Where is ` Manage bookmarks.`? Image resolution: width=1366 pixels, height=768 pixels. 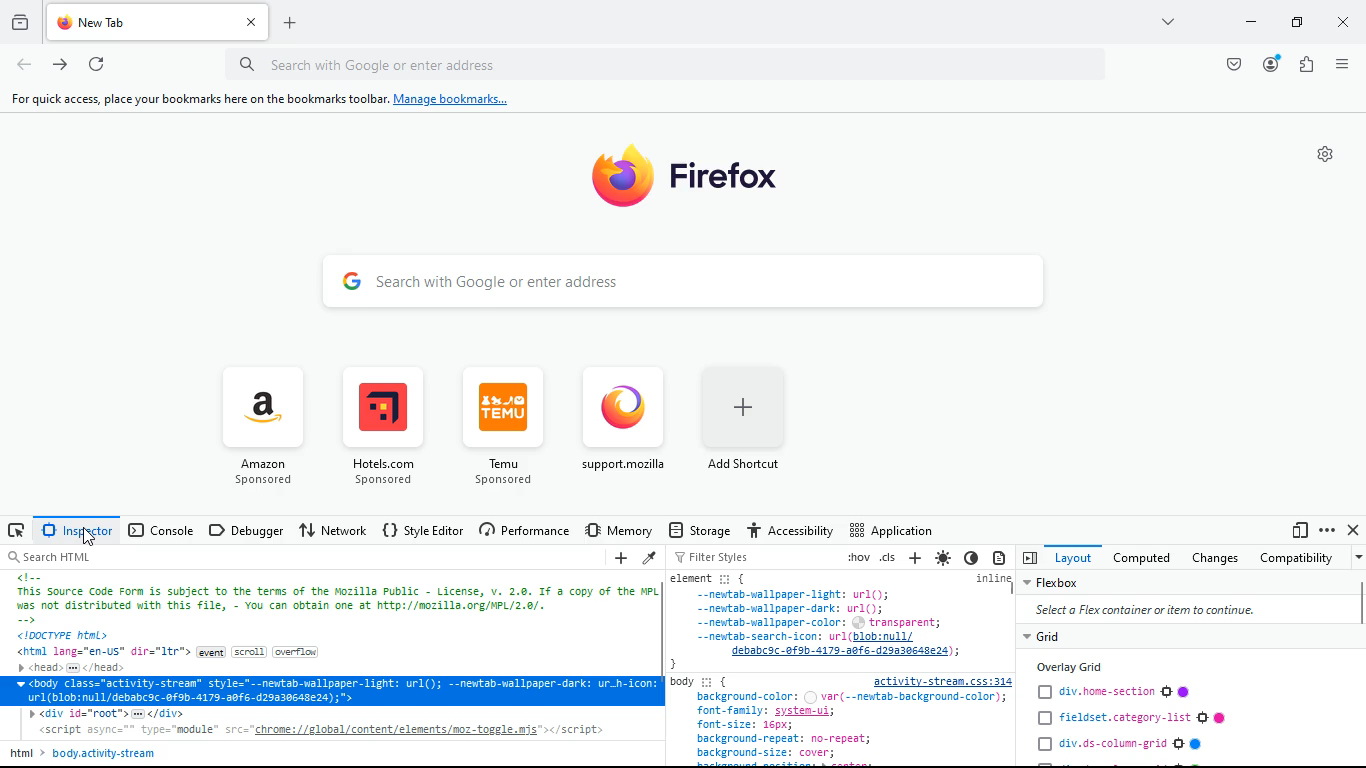  Manage bookmarks. is located at coordinates (451, 100).